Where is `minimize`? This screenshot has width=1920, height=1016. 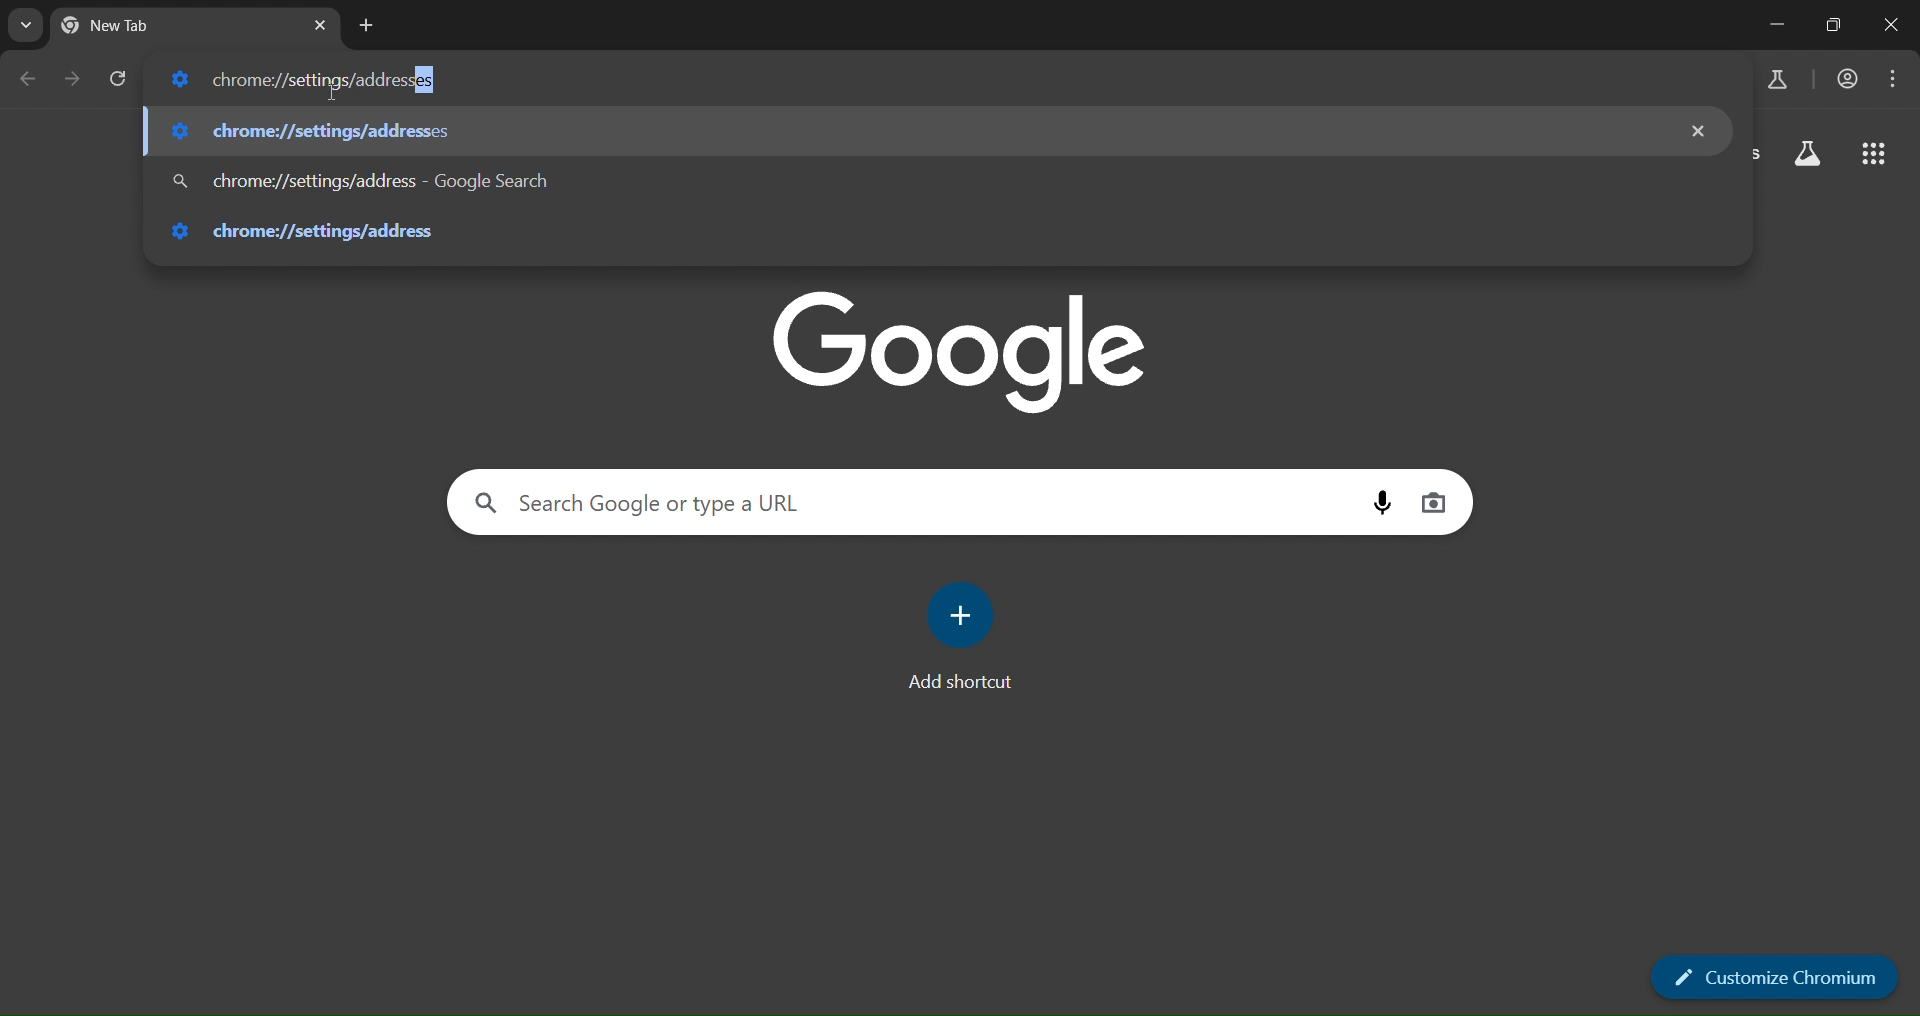 minimize is located at coordinates (1772, 25).